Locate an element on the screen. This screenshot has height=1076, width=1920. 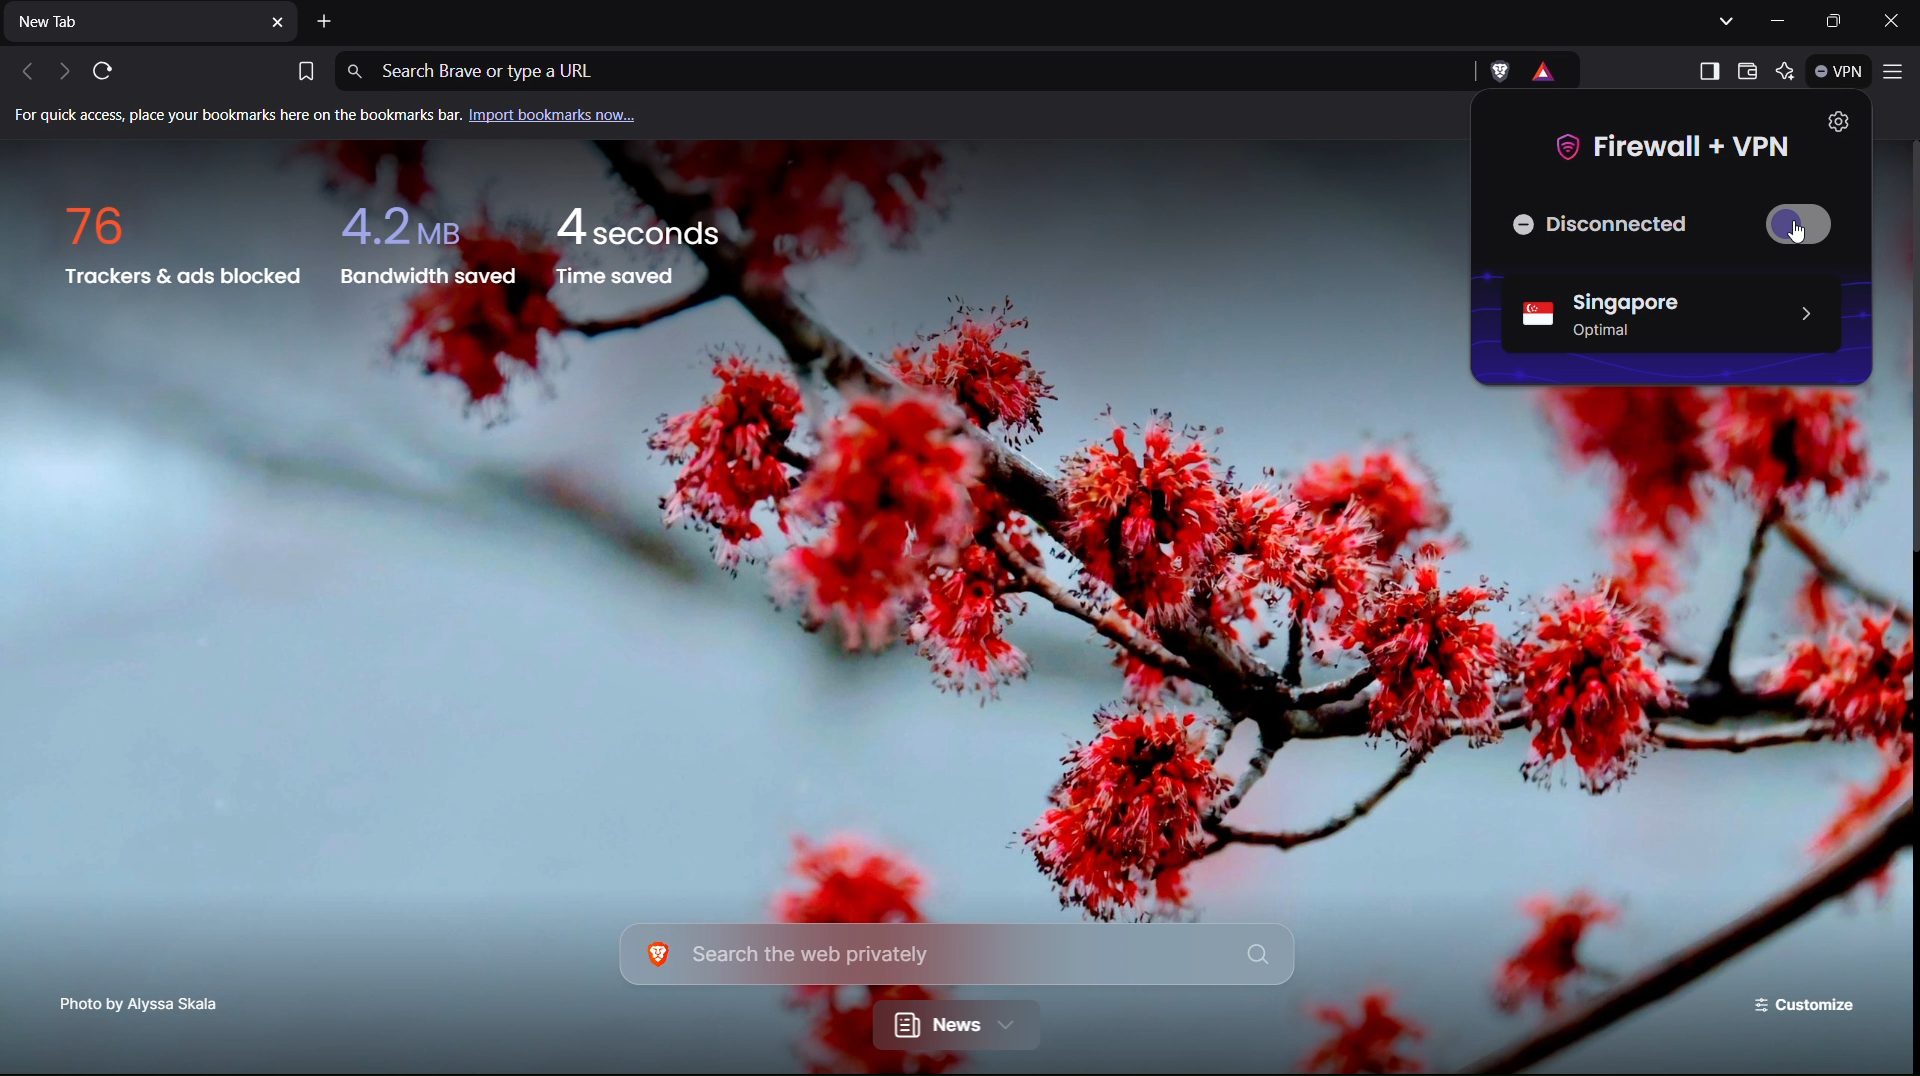
virus warning icon is located at coordinates (1550, 74).